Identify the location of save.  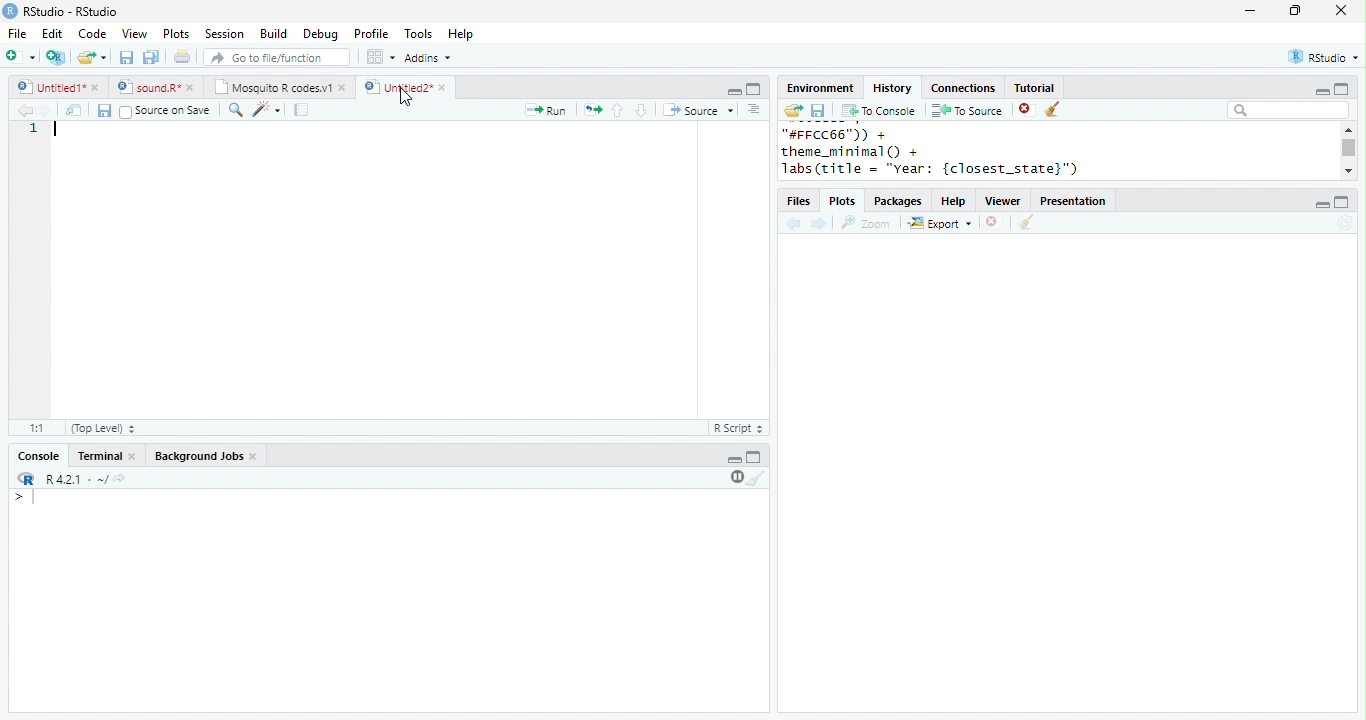
(818, 110).